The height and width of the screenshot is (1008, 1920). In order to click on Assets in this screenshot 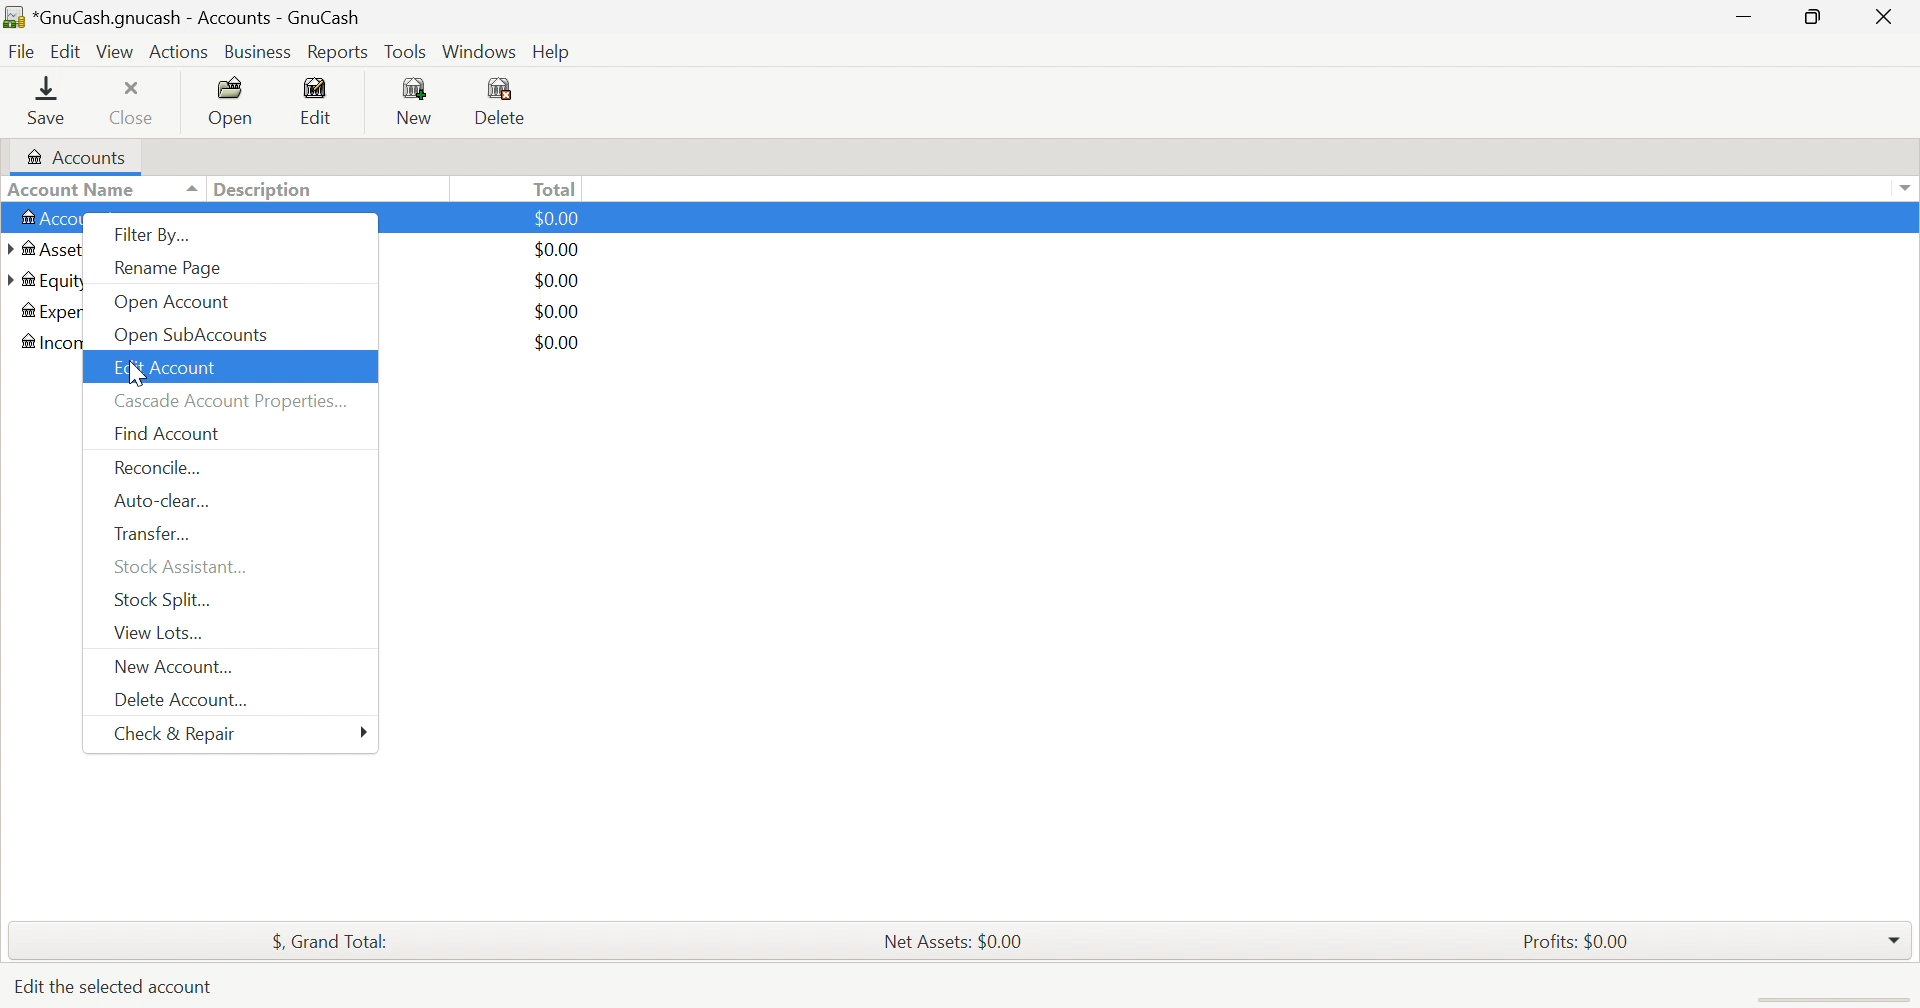, I will do `click(46, 249)`.